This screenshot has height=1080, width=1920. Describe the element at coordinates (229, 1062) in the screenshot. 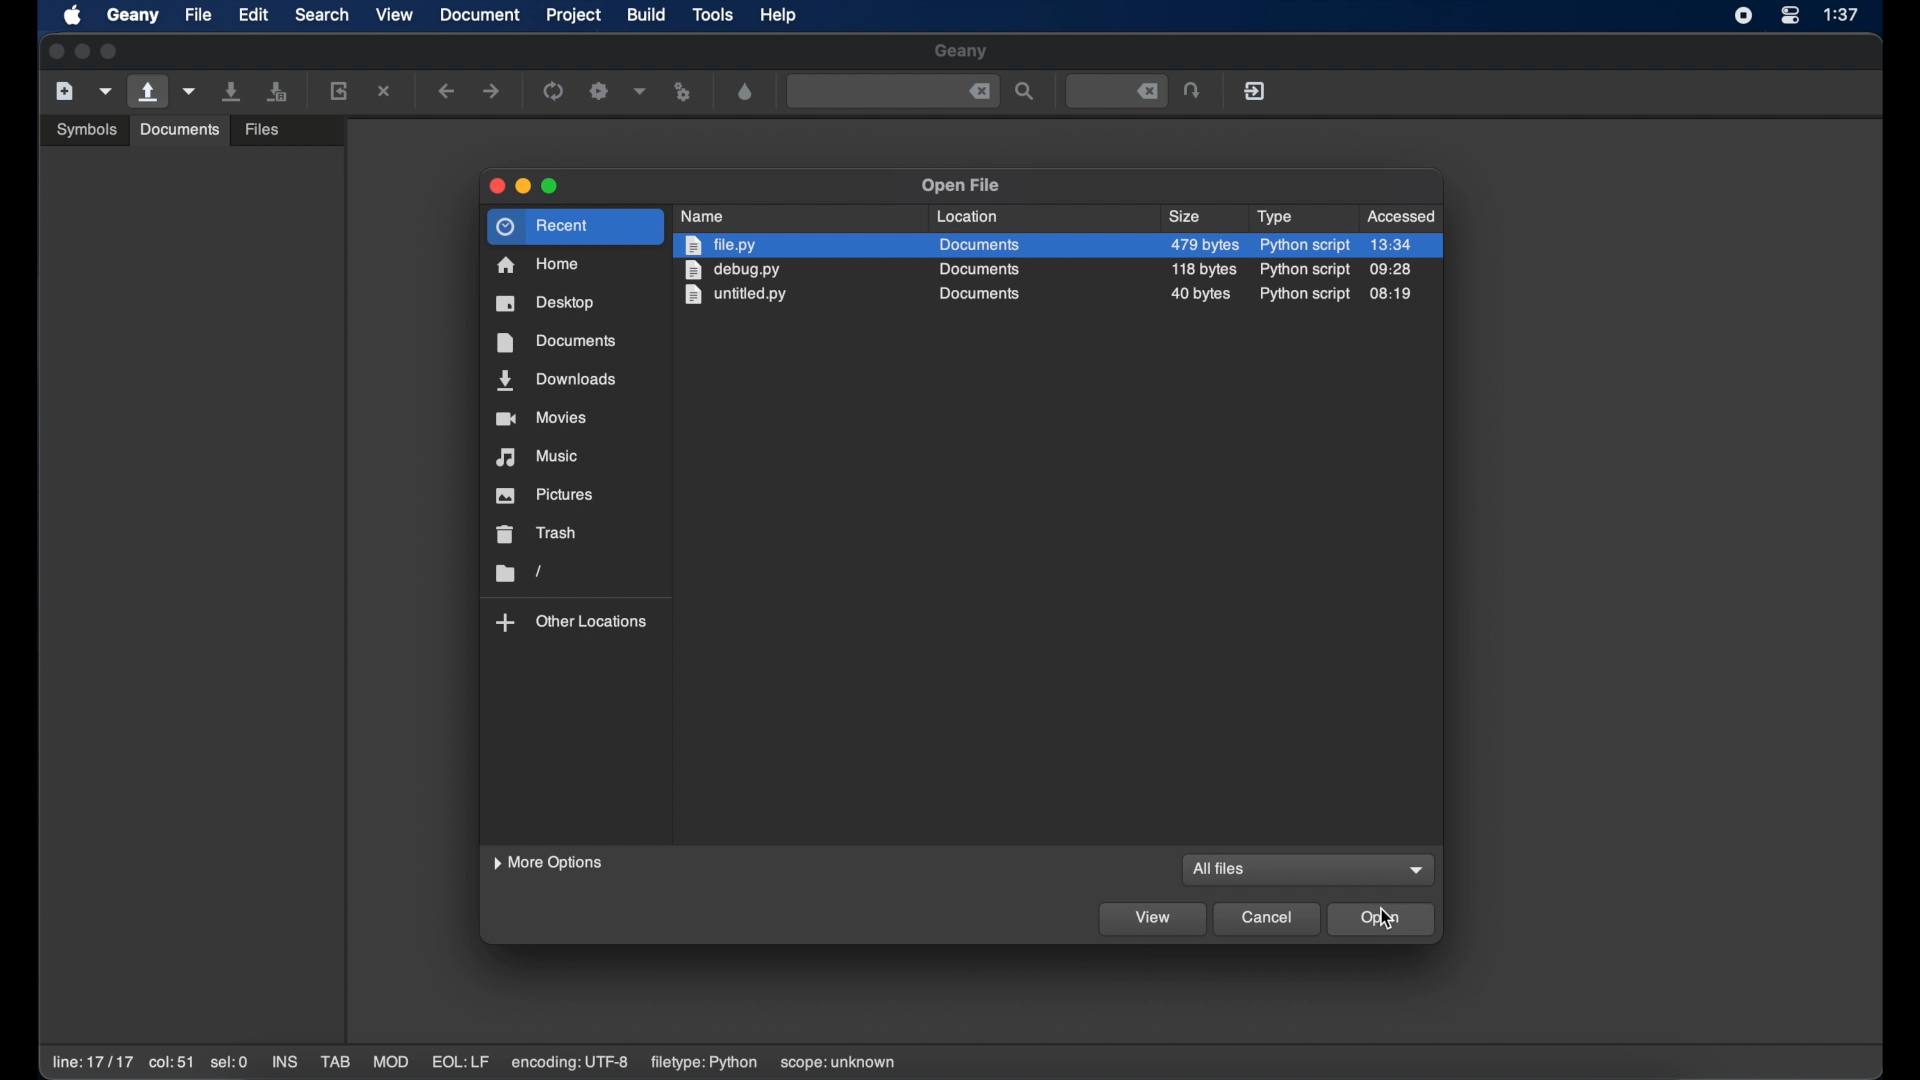

I see `sel:0` at that location.